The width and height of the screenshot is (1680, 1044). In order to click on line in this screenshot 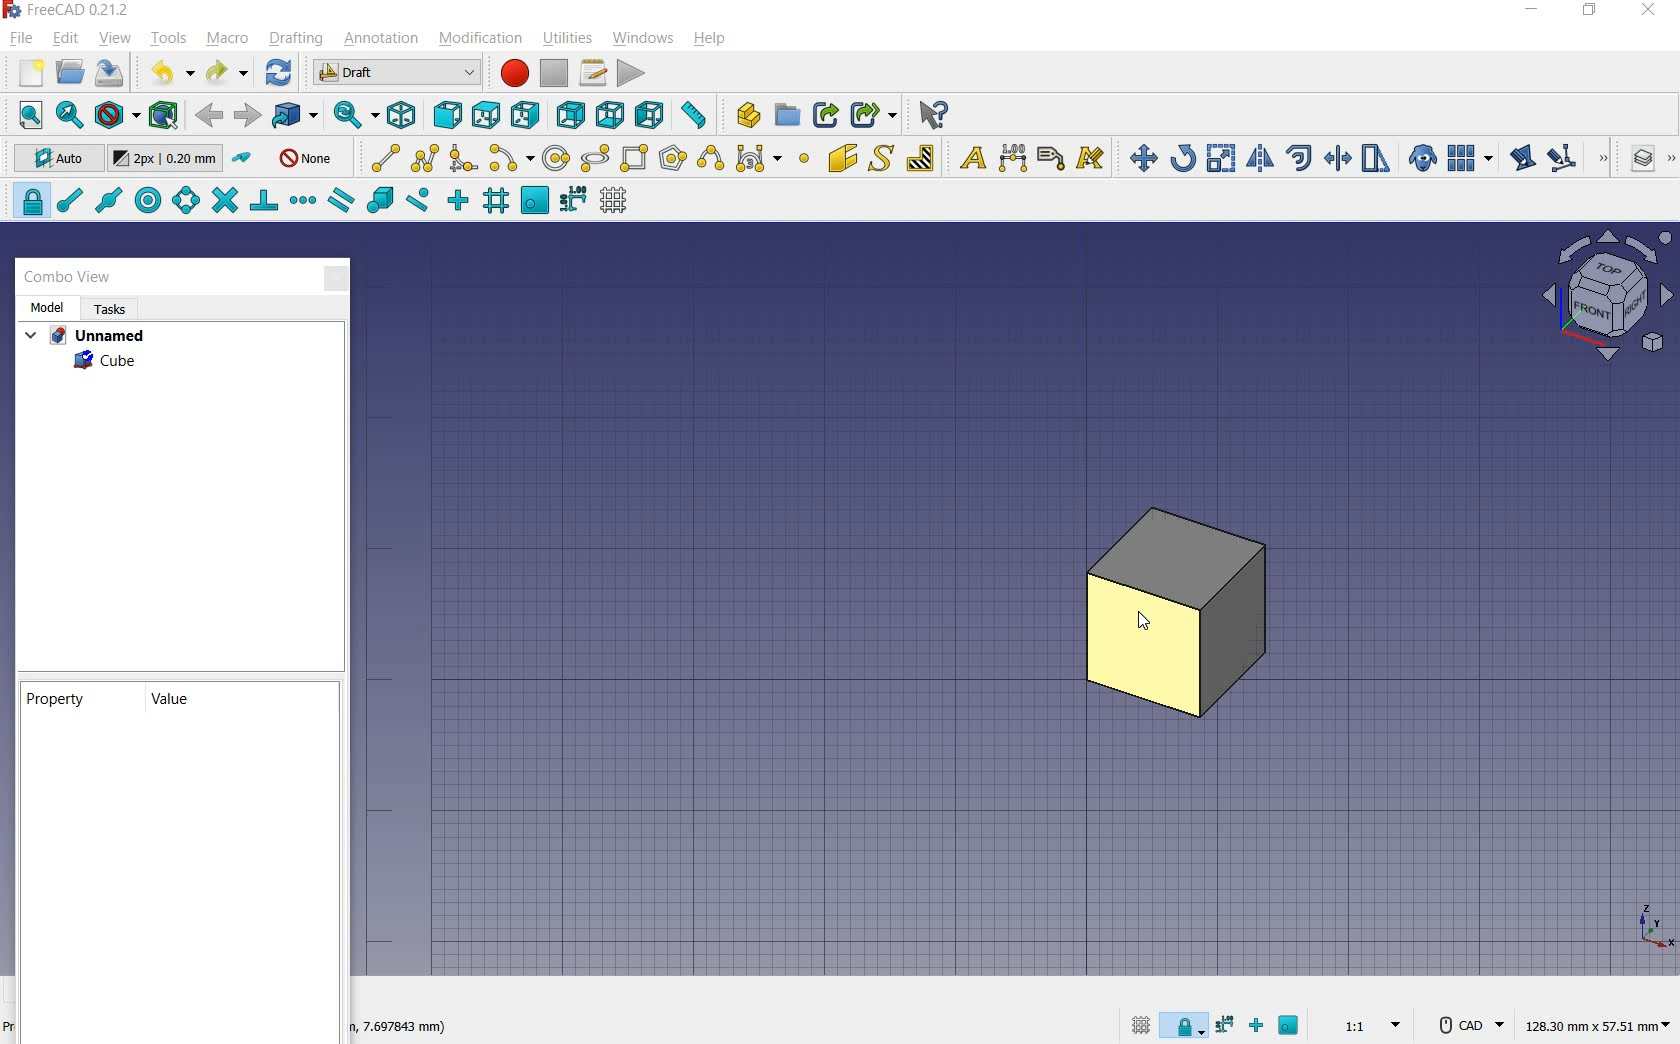, I will do `click(380, 157)`.